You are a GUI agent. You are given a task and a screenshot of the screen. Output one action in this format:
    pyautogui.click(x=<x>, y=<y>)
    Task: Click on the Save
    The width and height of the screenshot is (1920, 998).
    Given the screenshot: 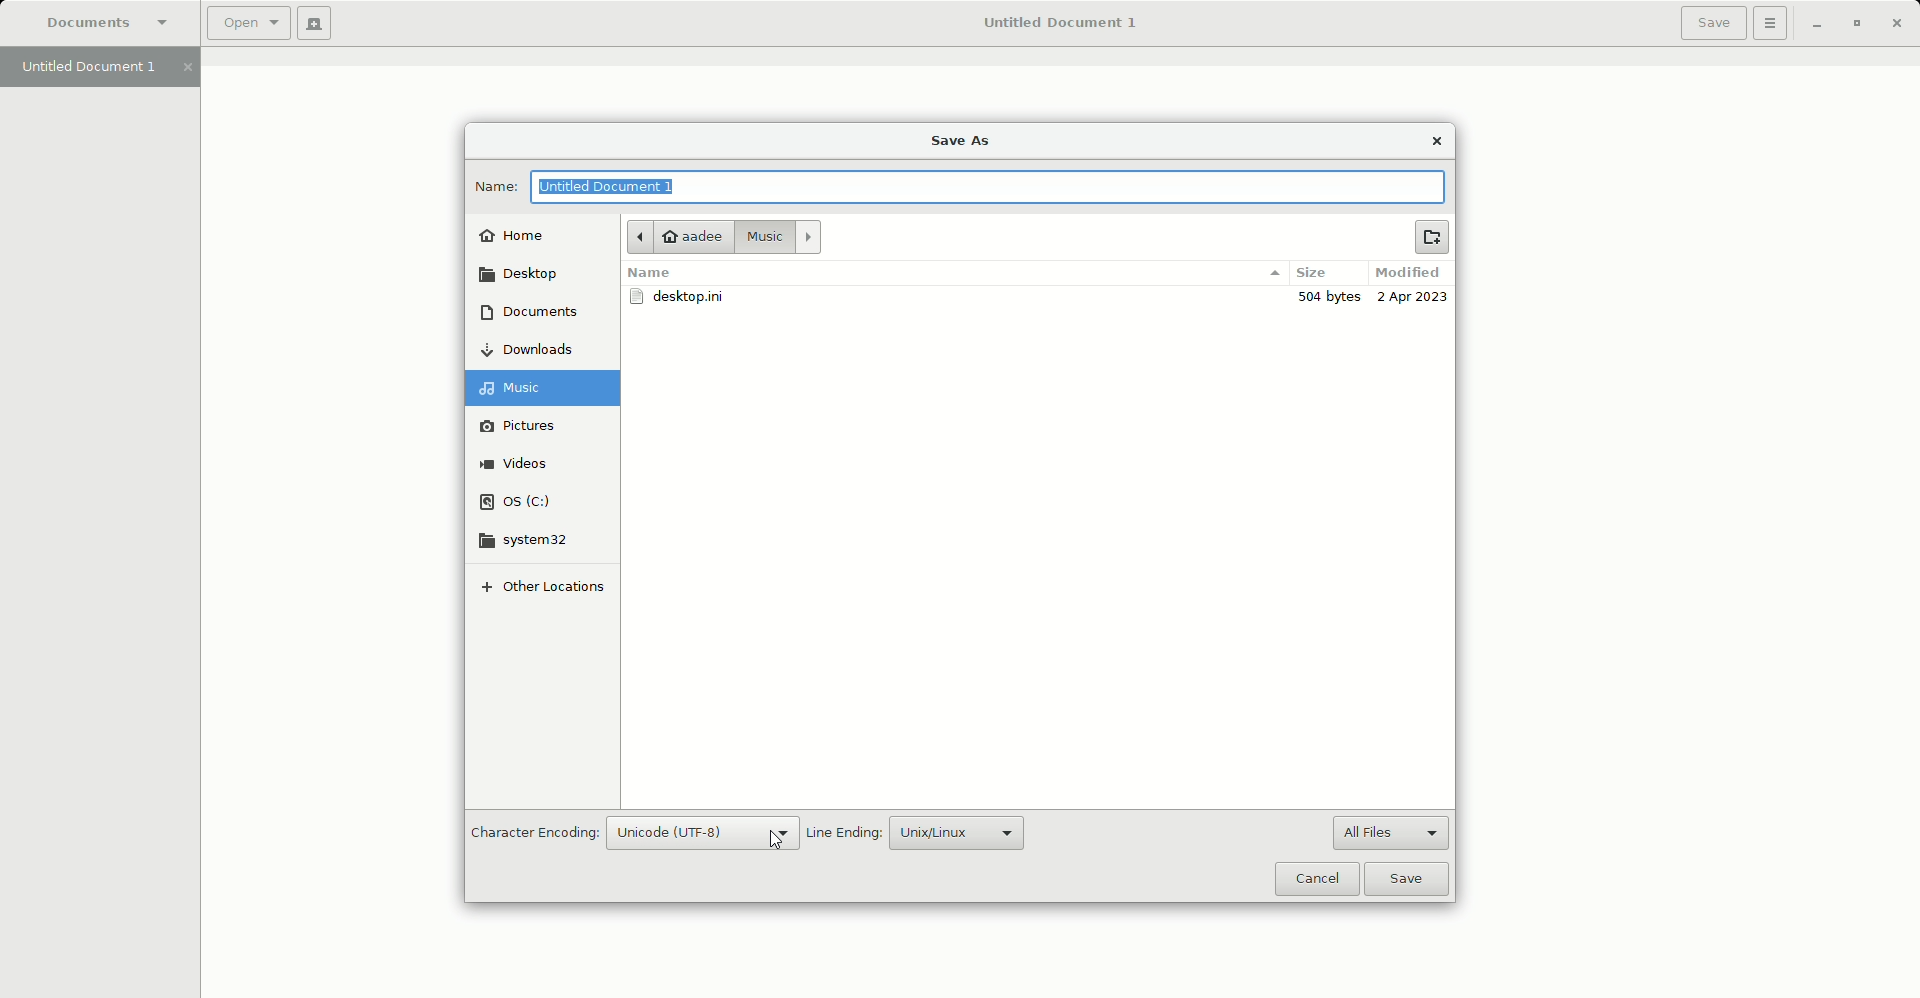 What is the action you would take?
    pyautogui.click(x=1406, y=879)
    